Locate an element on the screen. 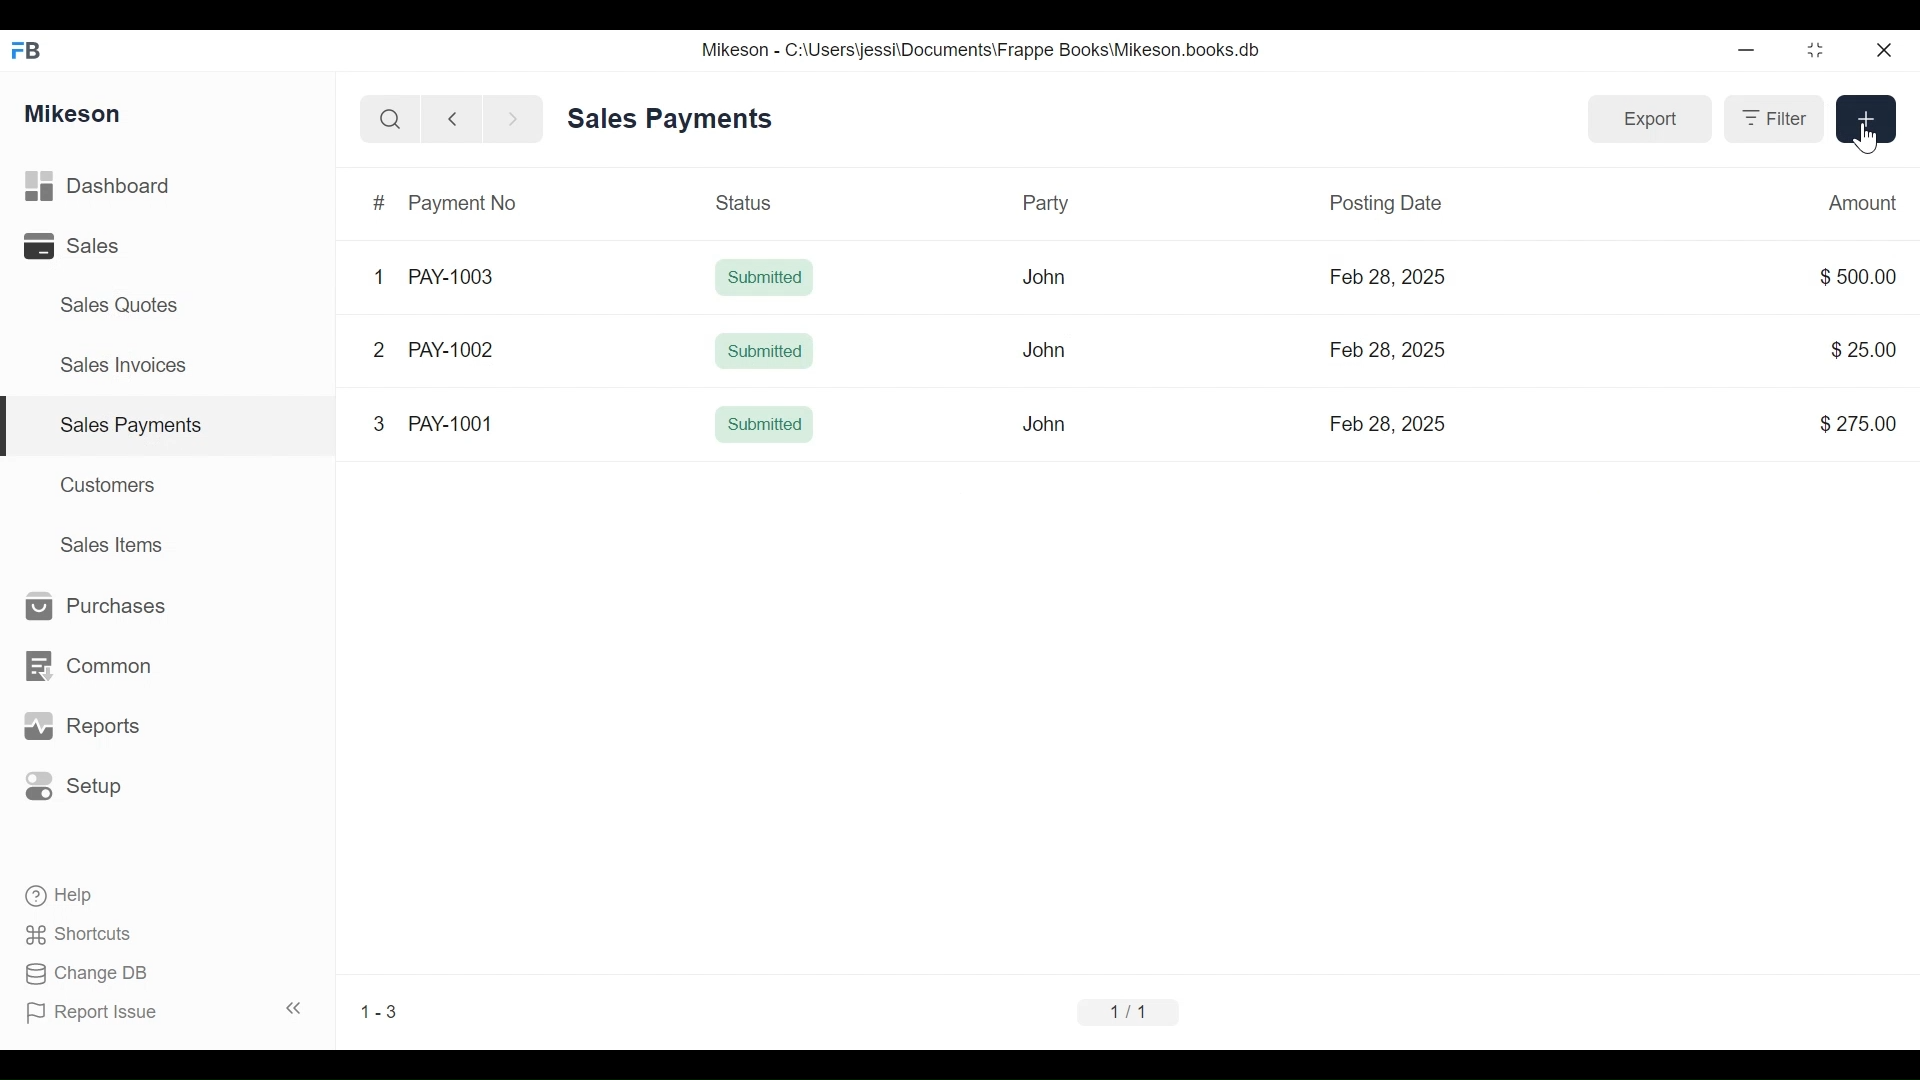 The width and height of the screenshot is (1920, 1080). $275.00 is located at coordinates (1860, 422).